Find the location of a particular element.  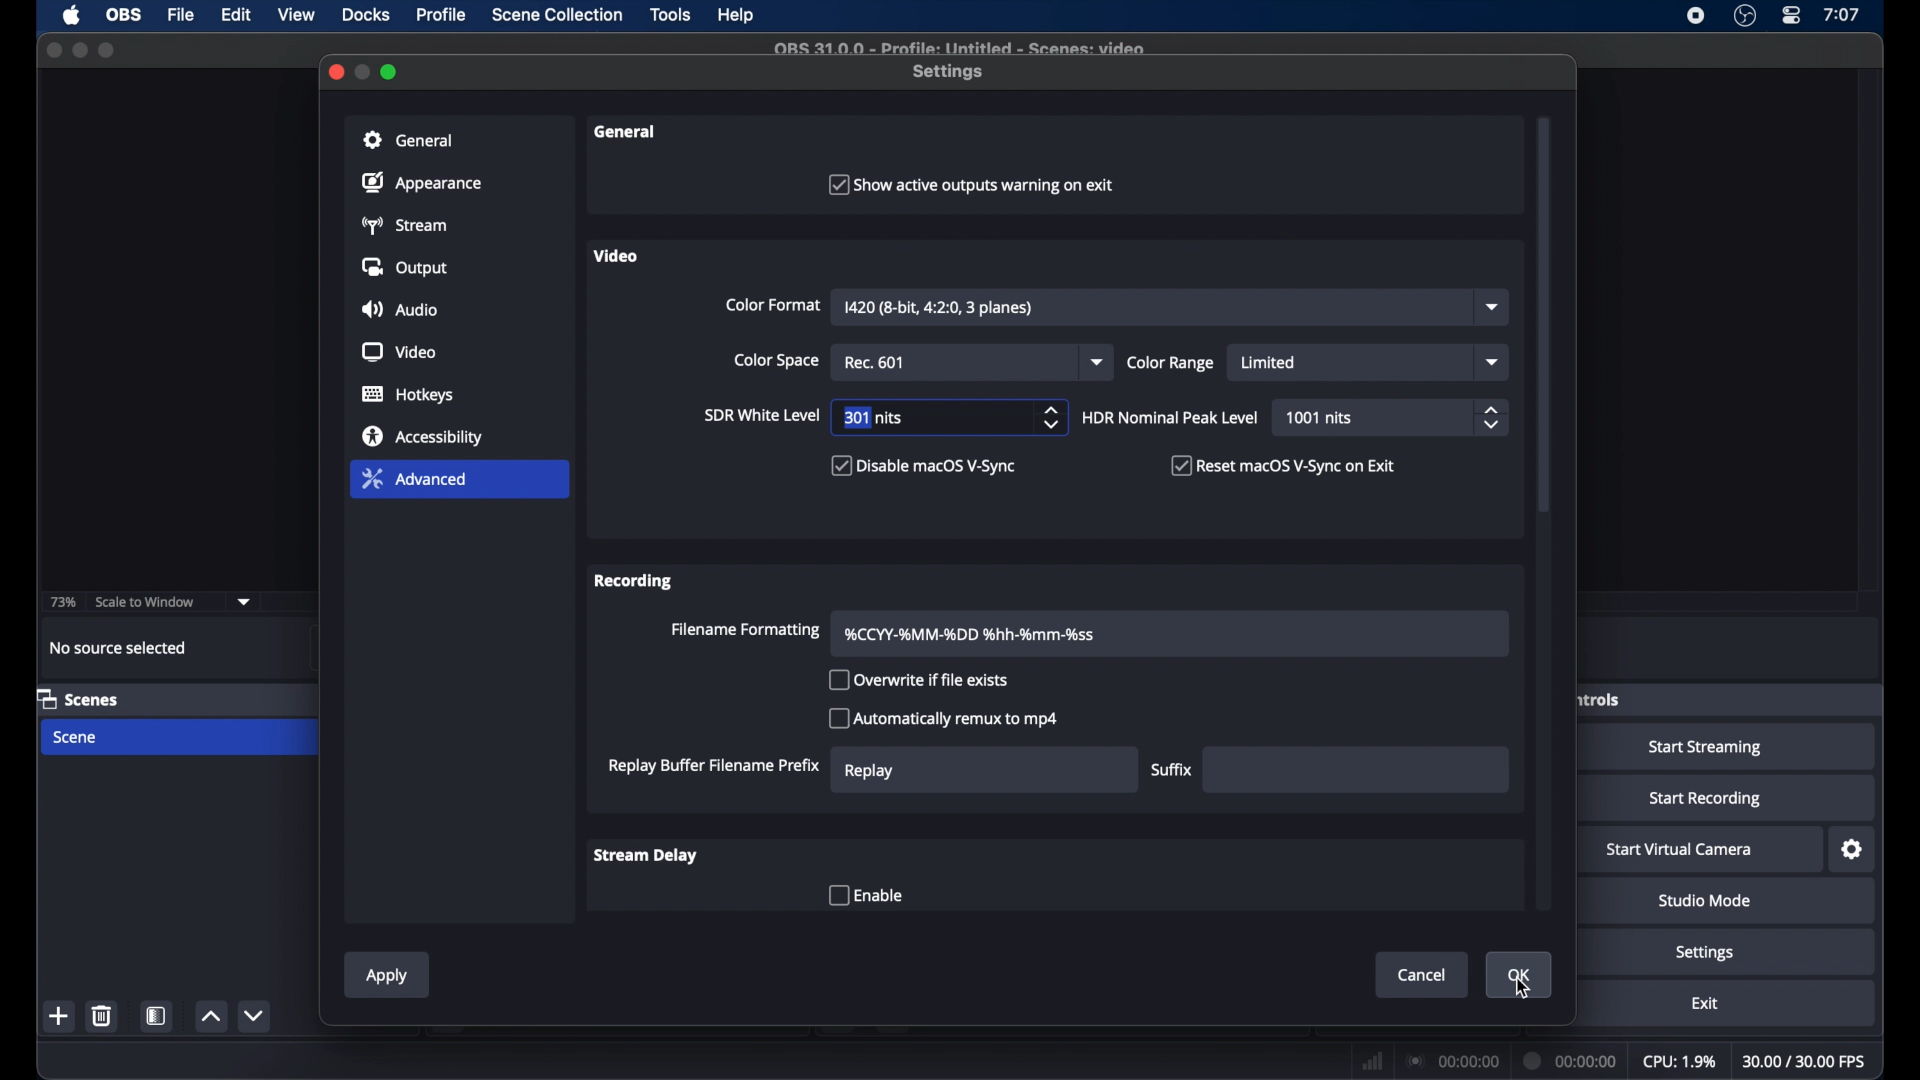

no source selected is located at coordinates (118, 649).